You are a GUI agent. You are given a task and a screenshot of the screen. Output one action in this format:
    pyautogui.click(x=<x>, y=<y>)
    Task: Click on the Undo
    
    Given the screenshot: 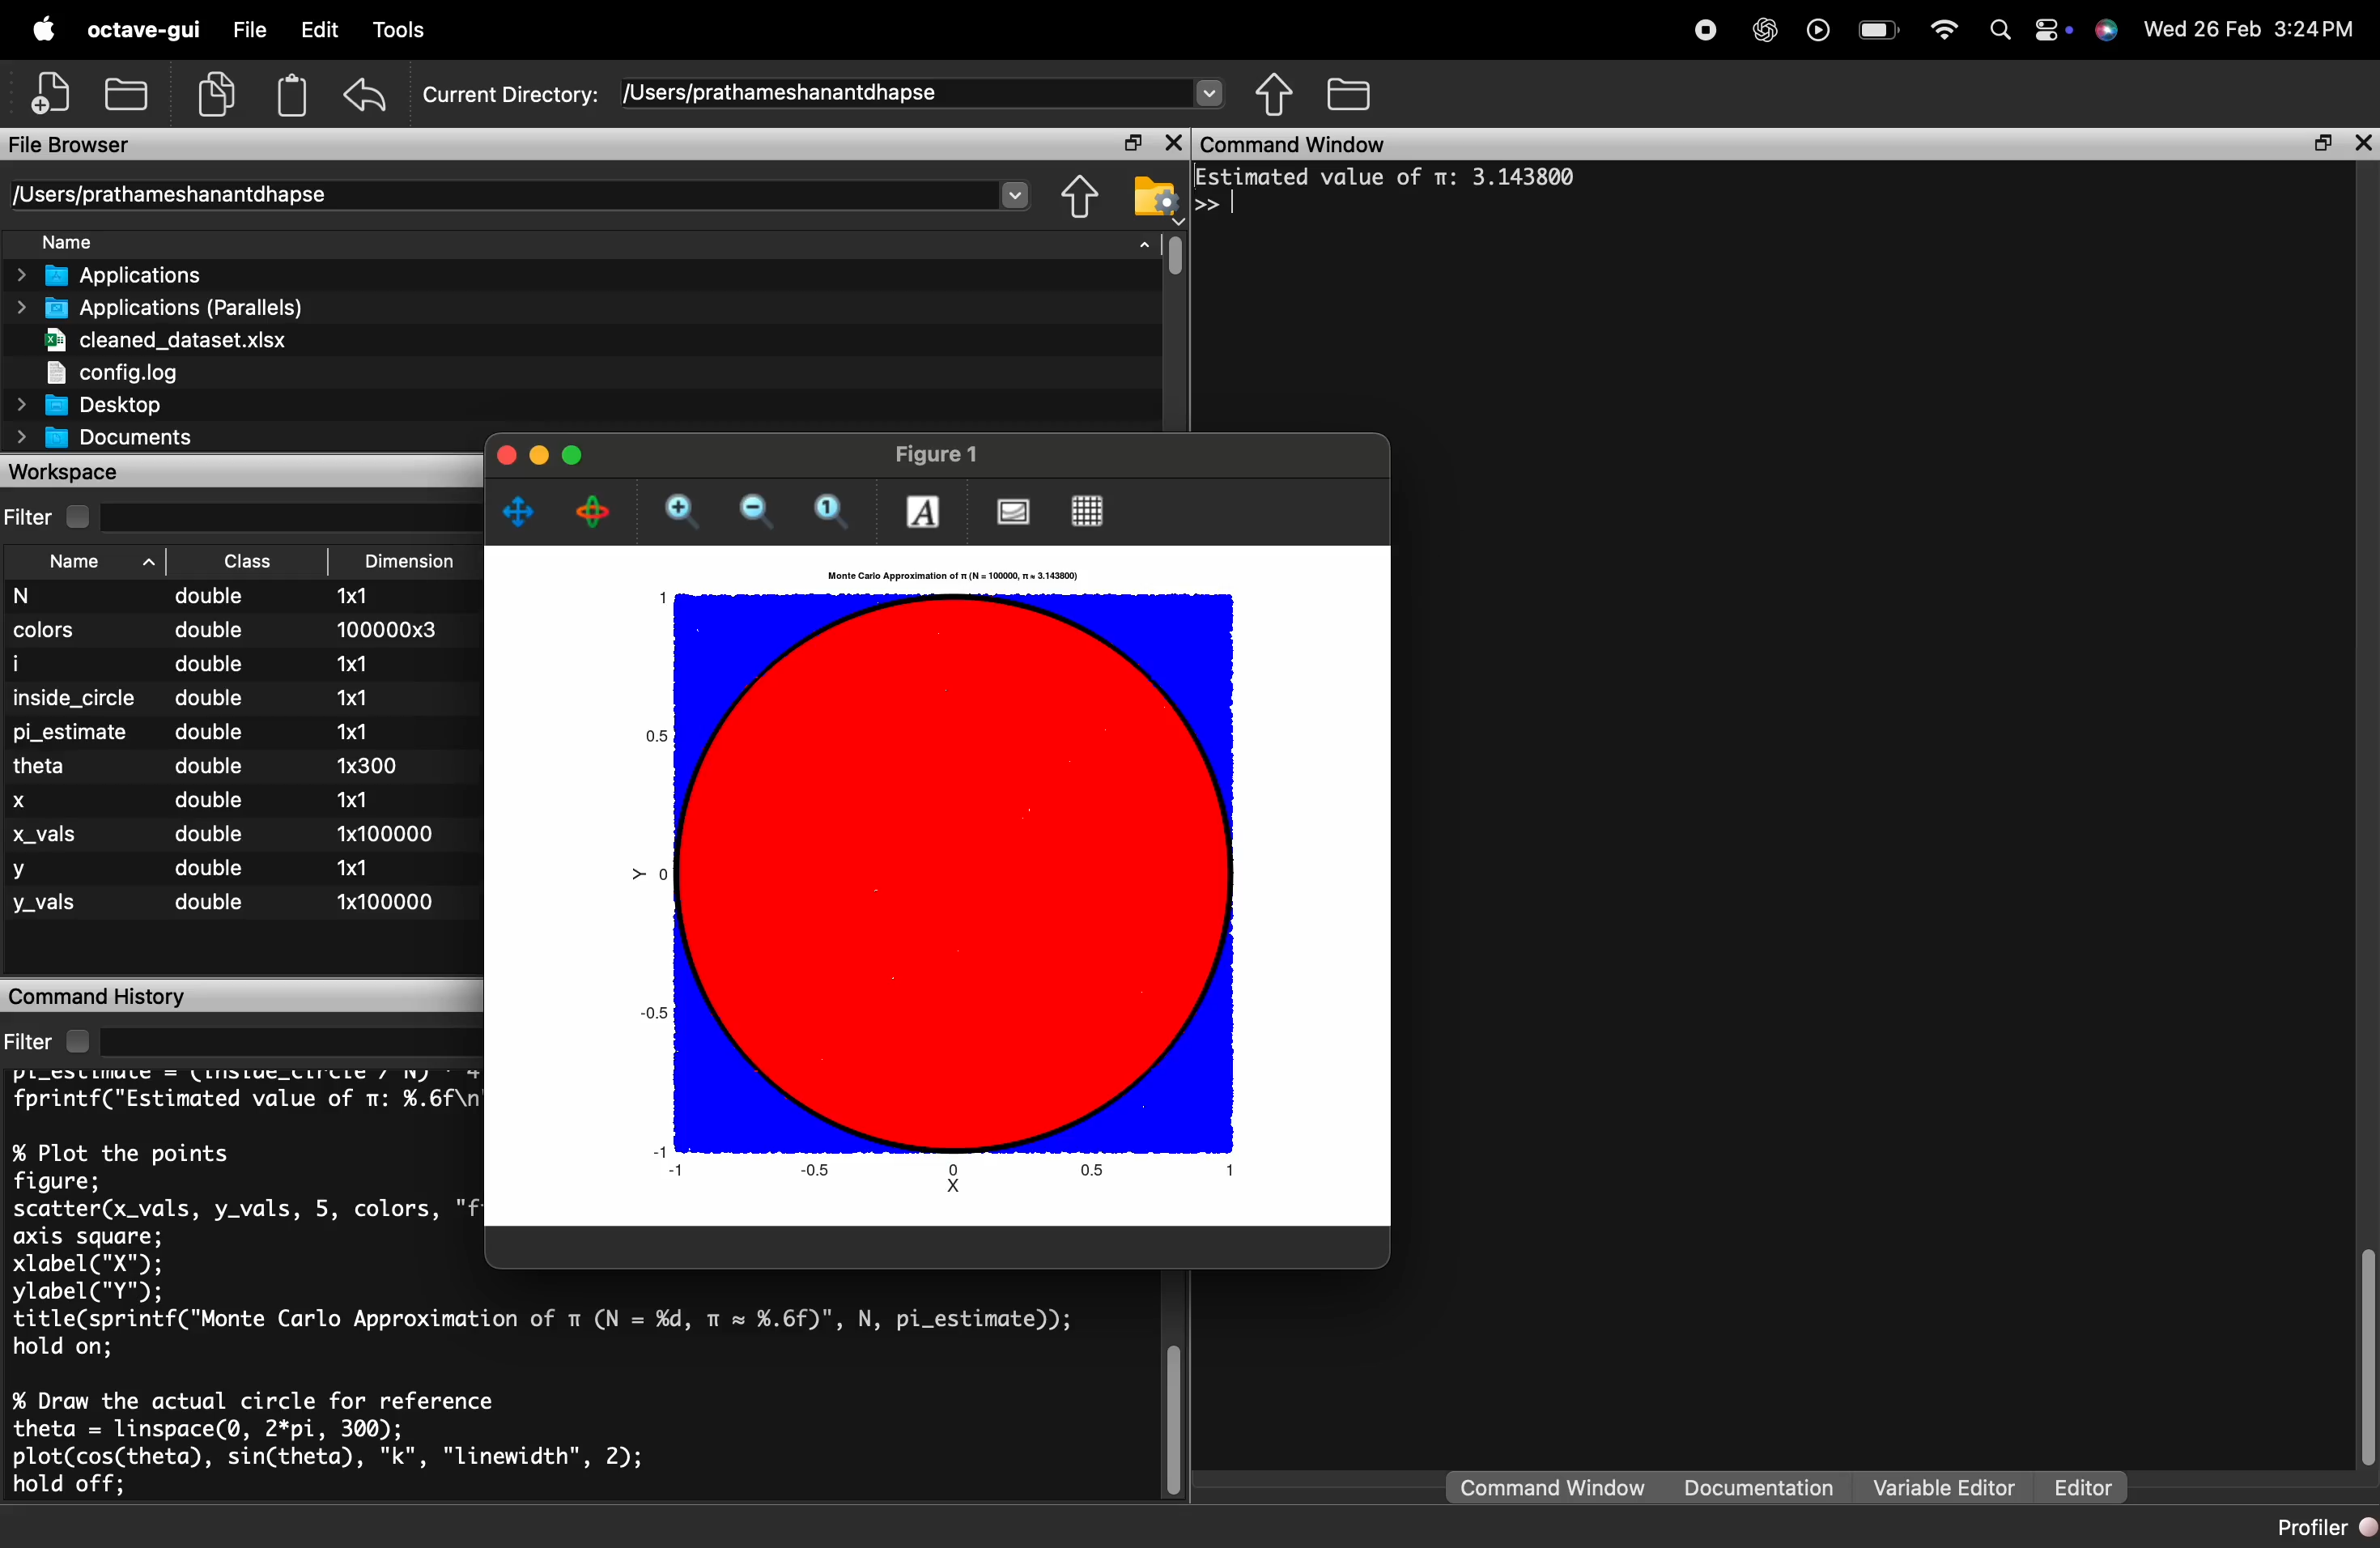 What is the action you would take?
    pyautogui.click(x=365, y=98)
    